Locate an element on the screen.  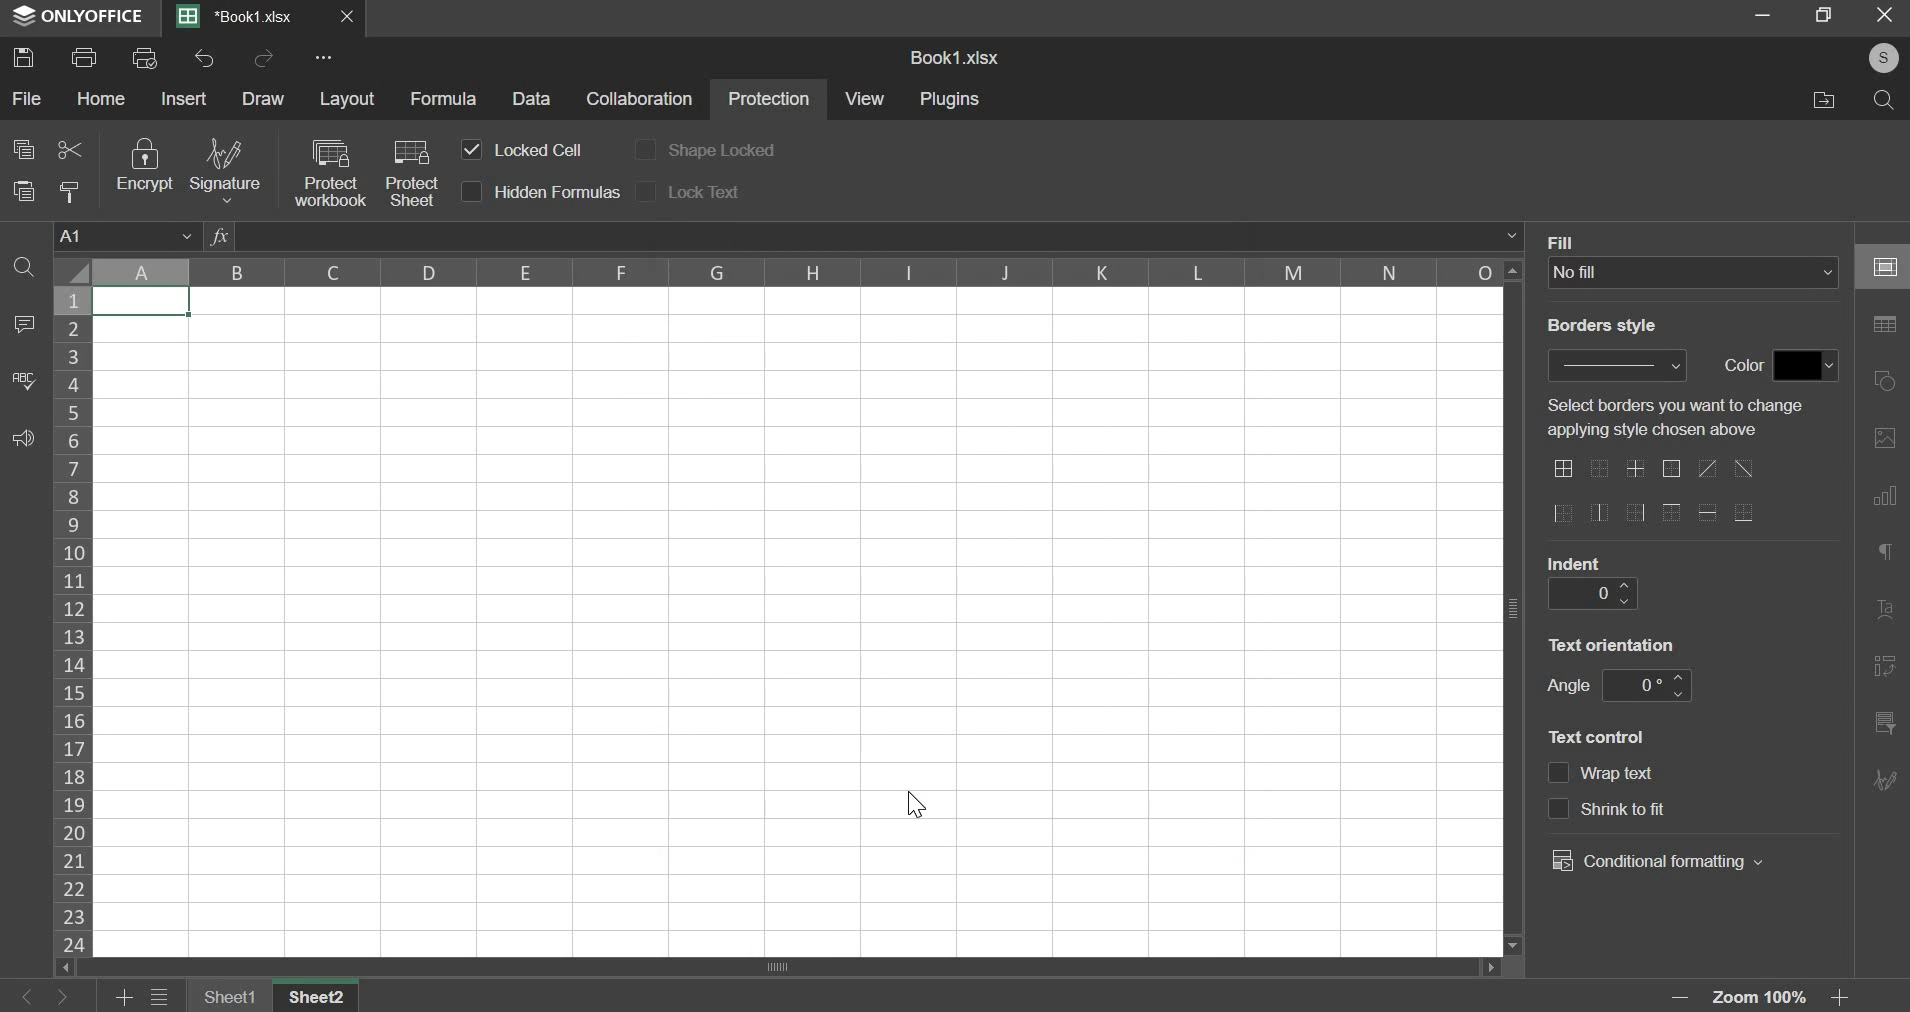
Restore down is located at coordinates (1763, 14).